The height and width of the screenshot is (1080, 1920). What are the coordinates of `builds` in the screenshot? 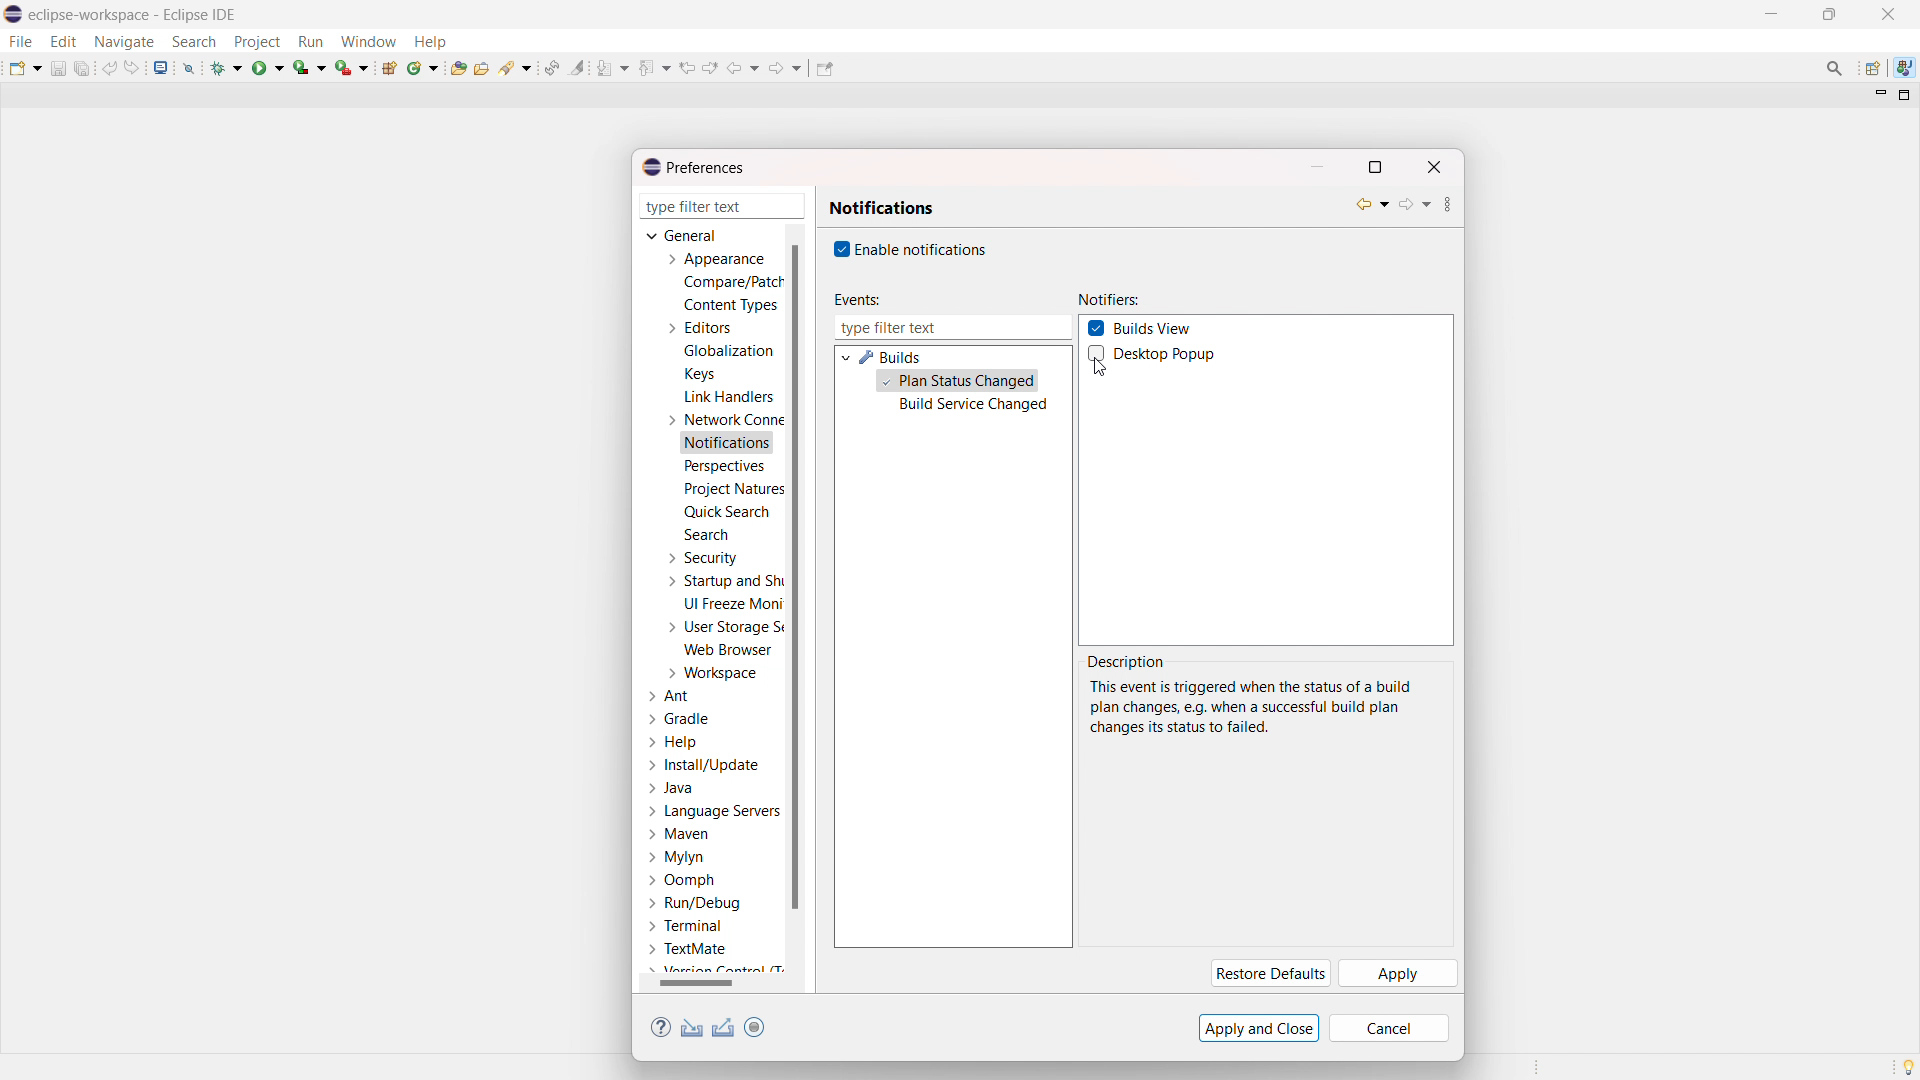 It's located at (892, 357).